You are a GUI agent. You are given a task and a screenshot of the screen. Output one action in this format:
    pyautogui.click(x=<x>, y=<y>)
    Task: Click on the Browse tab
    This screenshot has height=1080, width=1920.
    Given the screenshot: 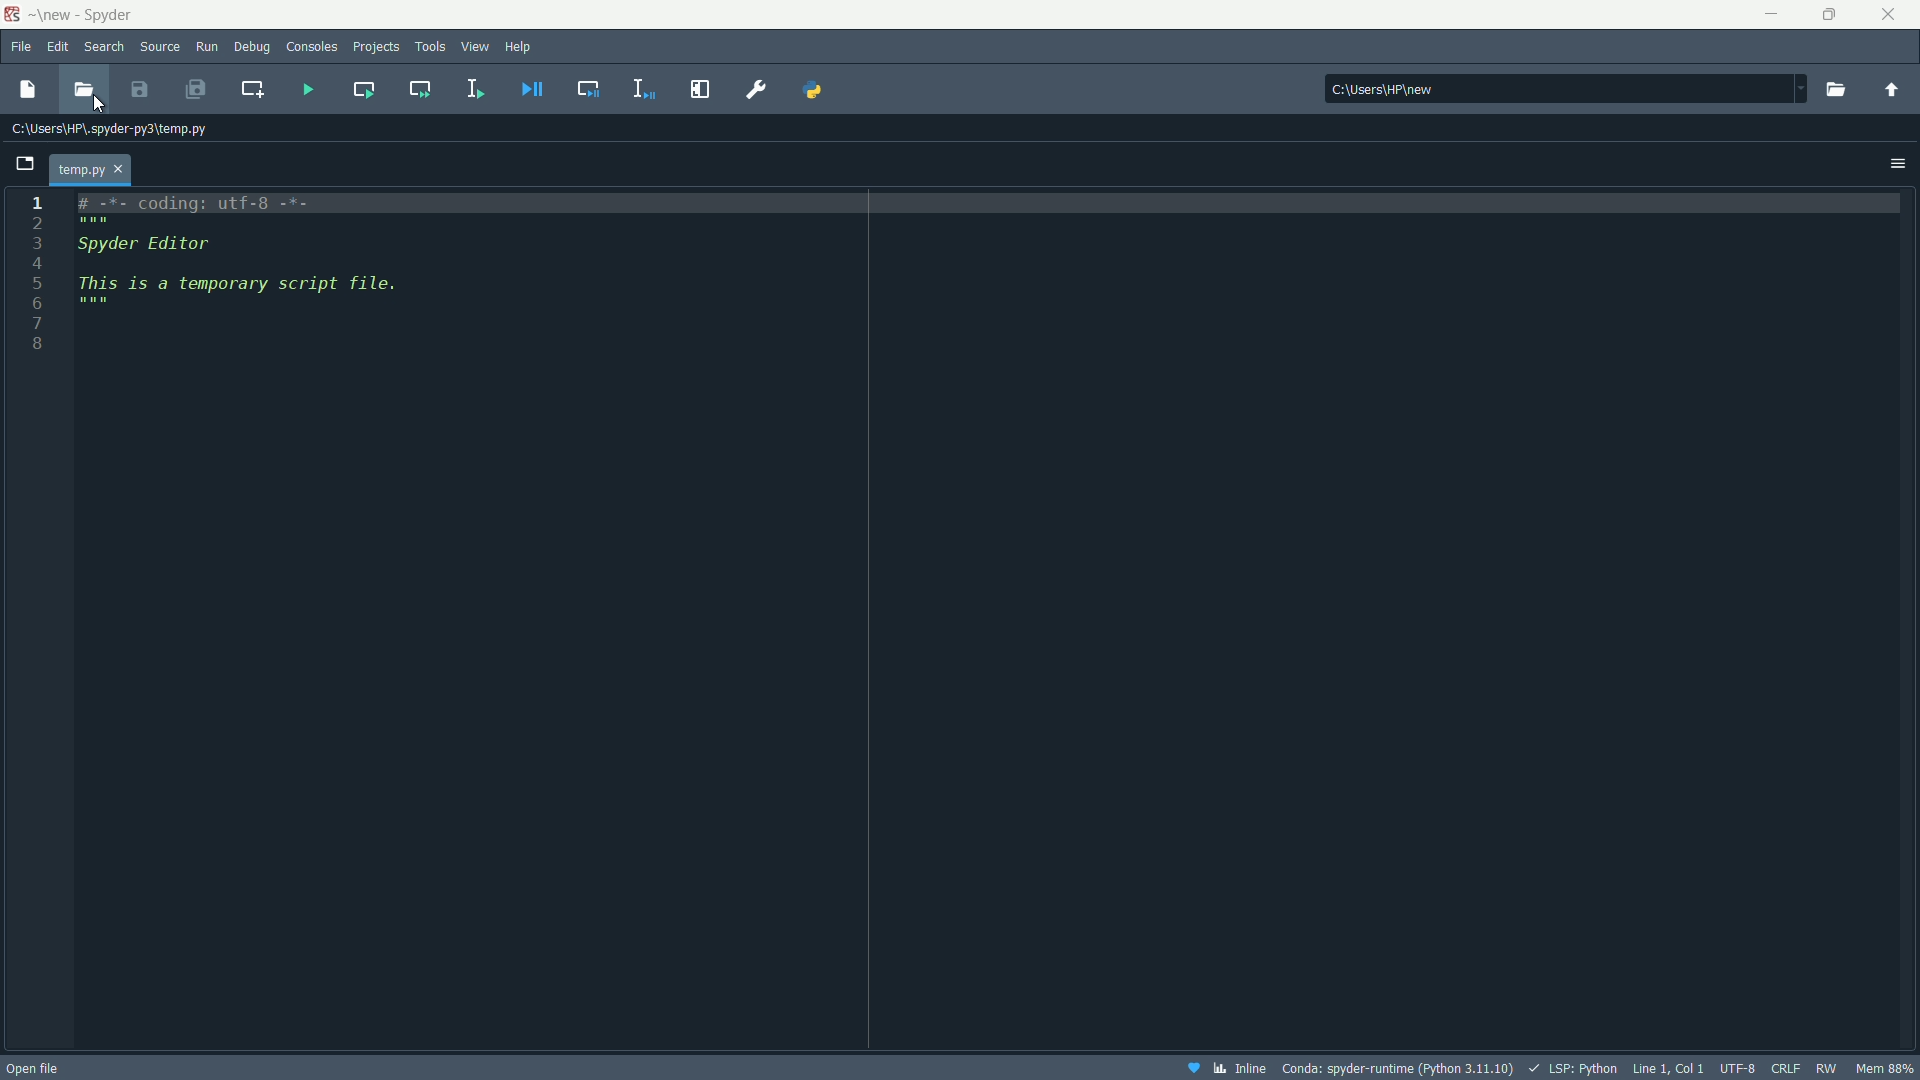 What is the action you would take?
    pyautogui.click(x=366, y=162)
    